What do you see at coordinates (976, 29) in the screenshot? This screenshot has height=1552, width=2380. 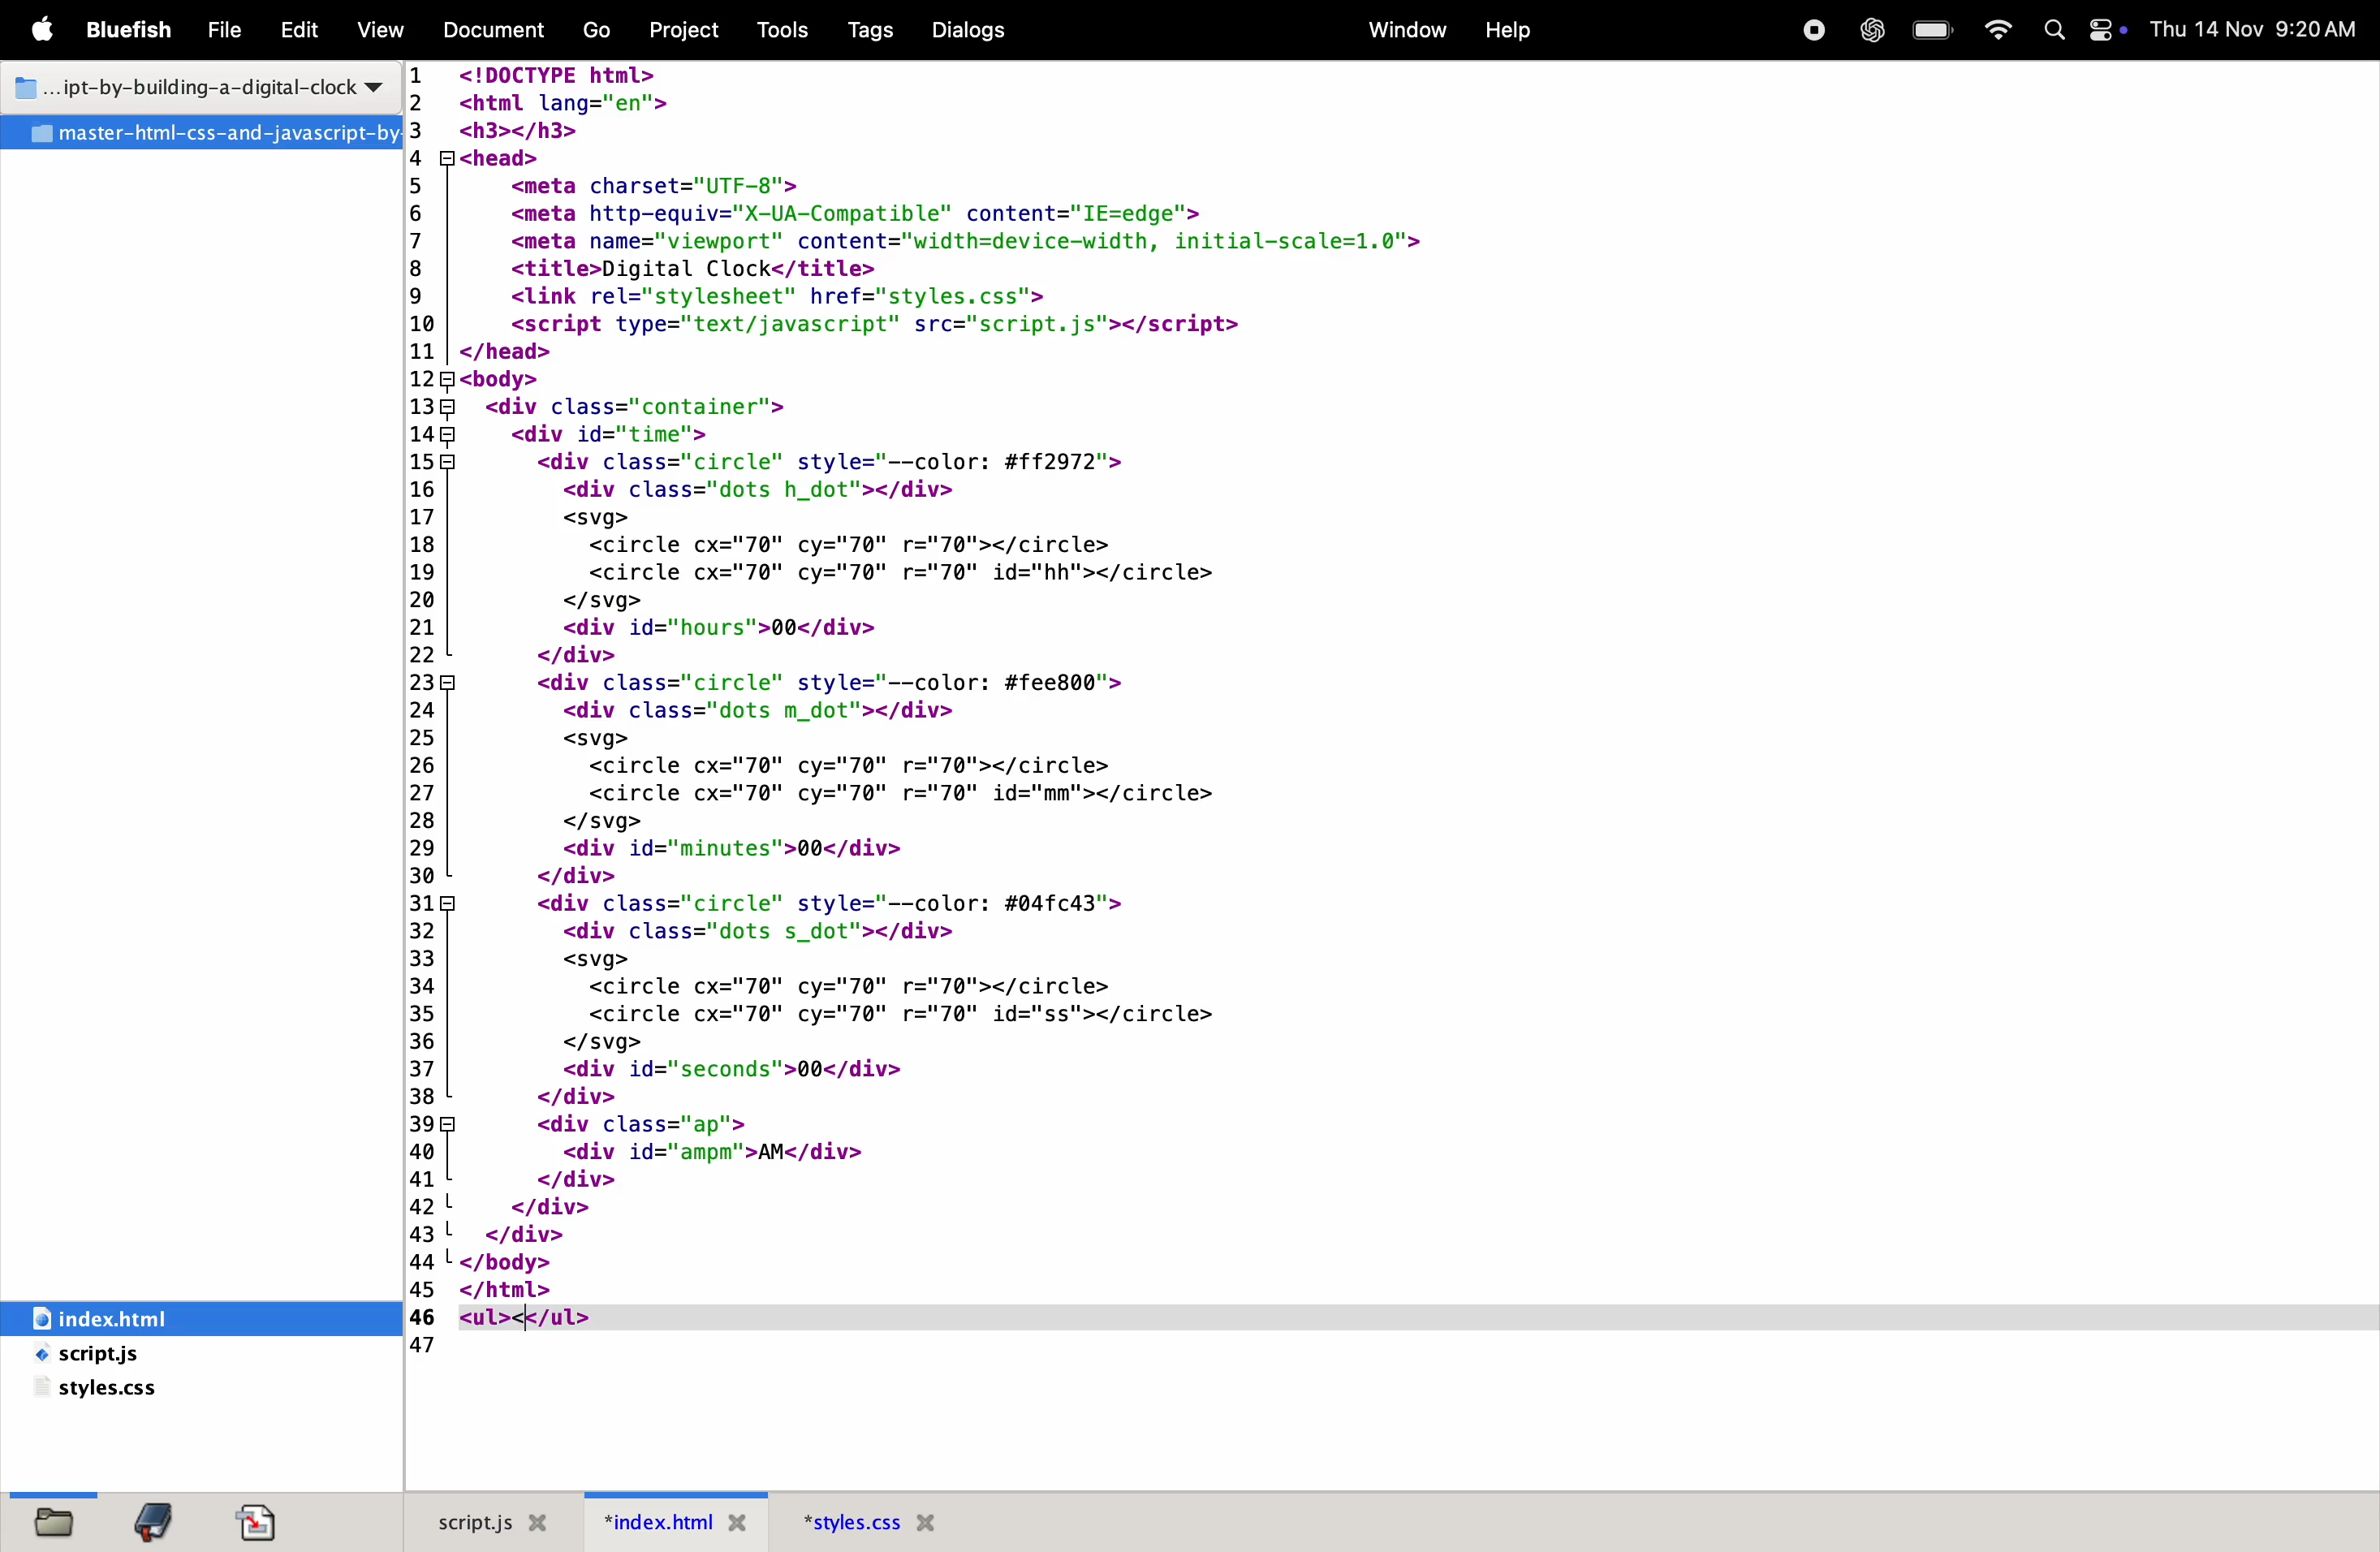 I see `Dialogs` at bounding box center [976, 29].